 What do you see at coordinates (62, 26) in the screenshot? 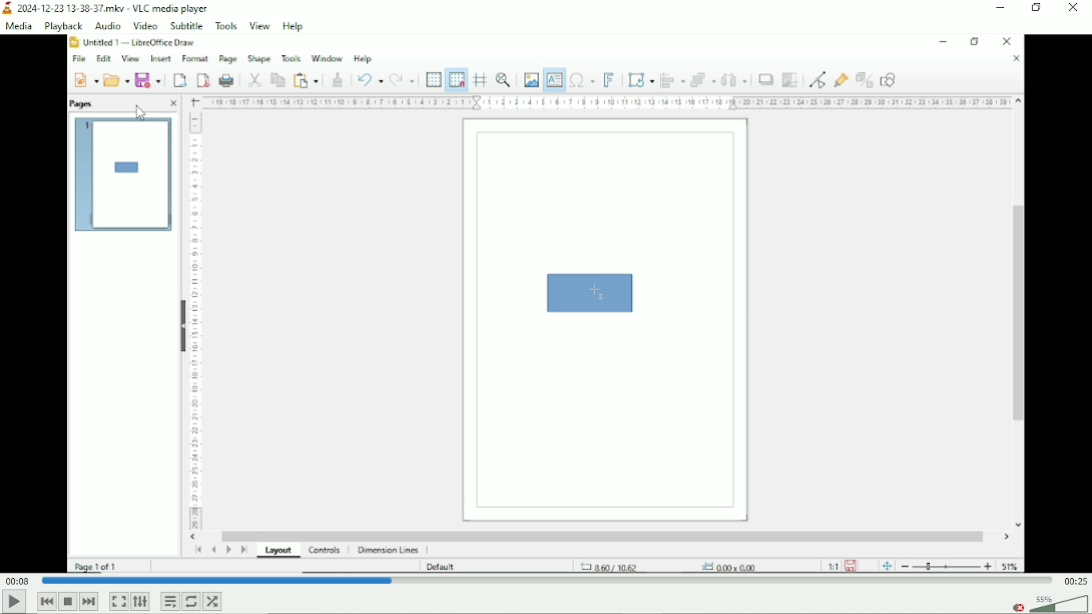
I see `Playback` at bounding box center [62, 26].